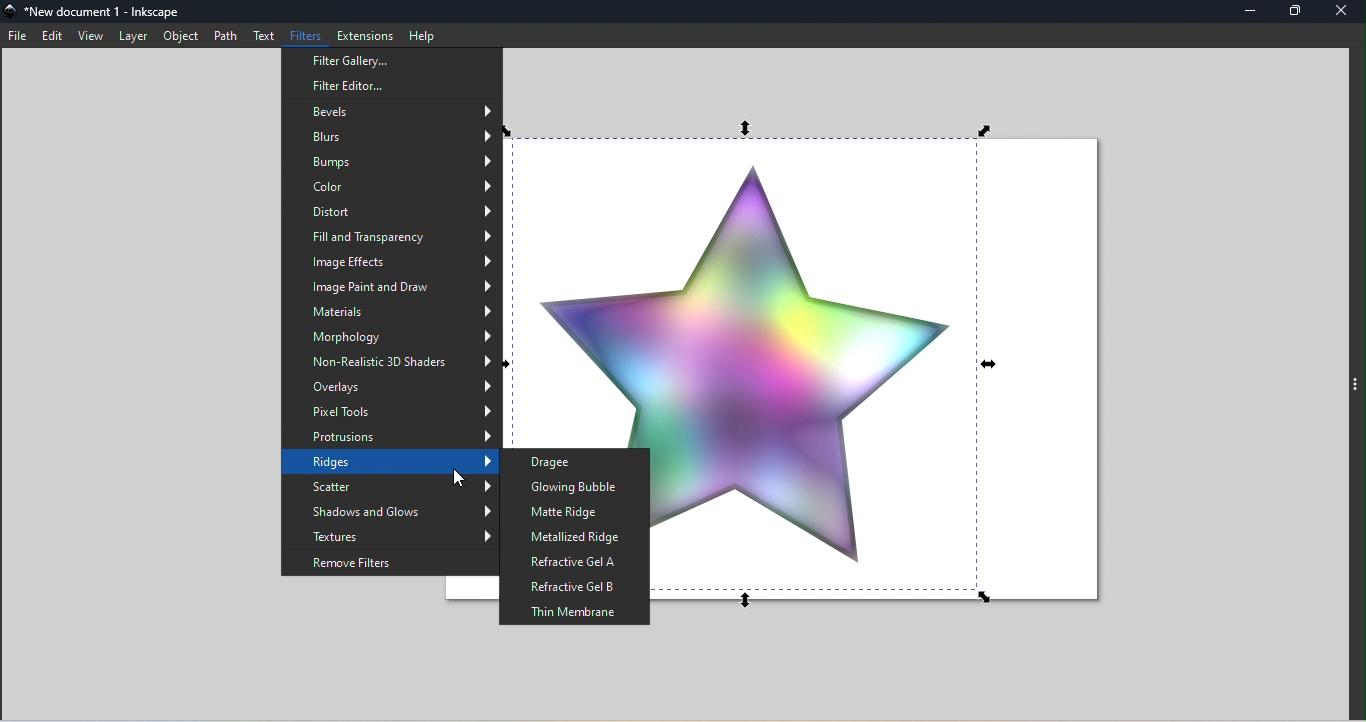 The height and width of the screenshot is (722, 1366). Describe the element at coordinates (1342, 12) in the screenshot. I see `Close` at that location.